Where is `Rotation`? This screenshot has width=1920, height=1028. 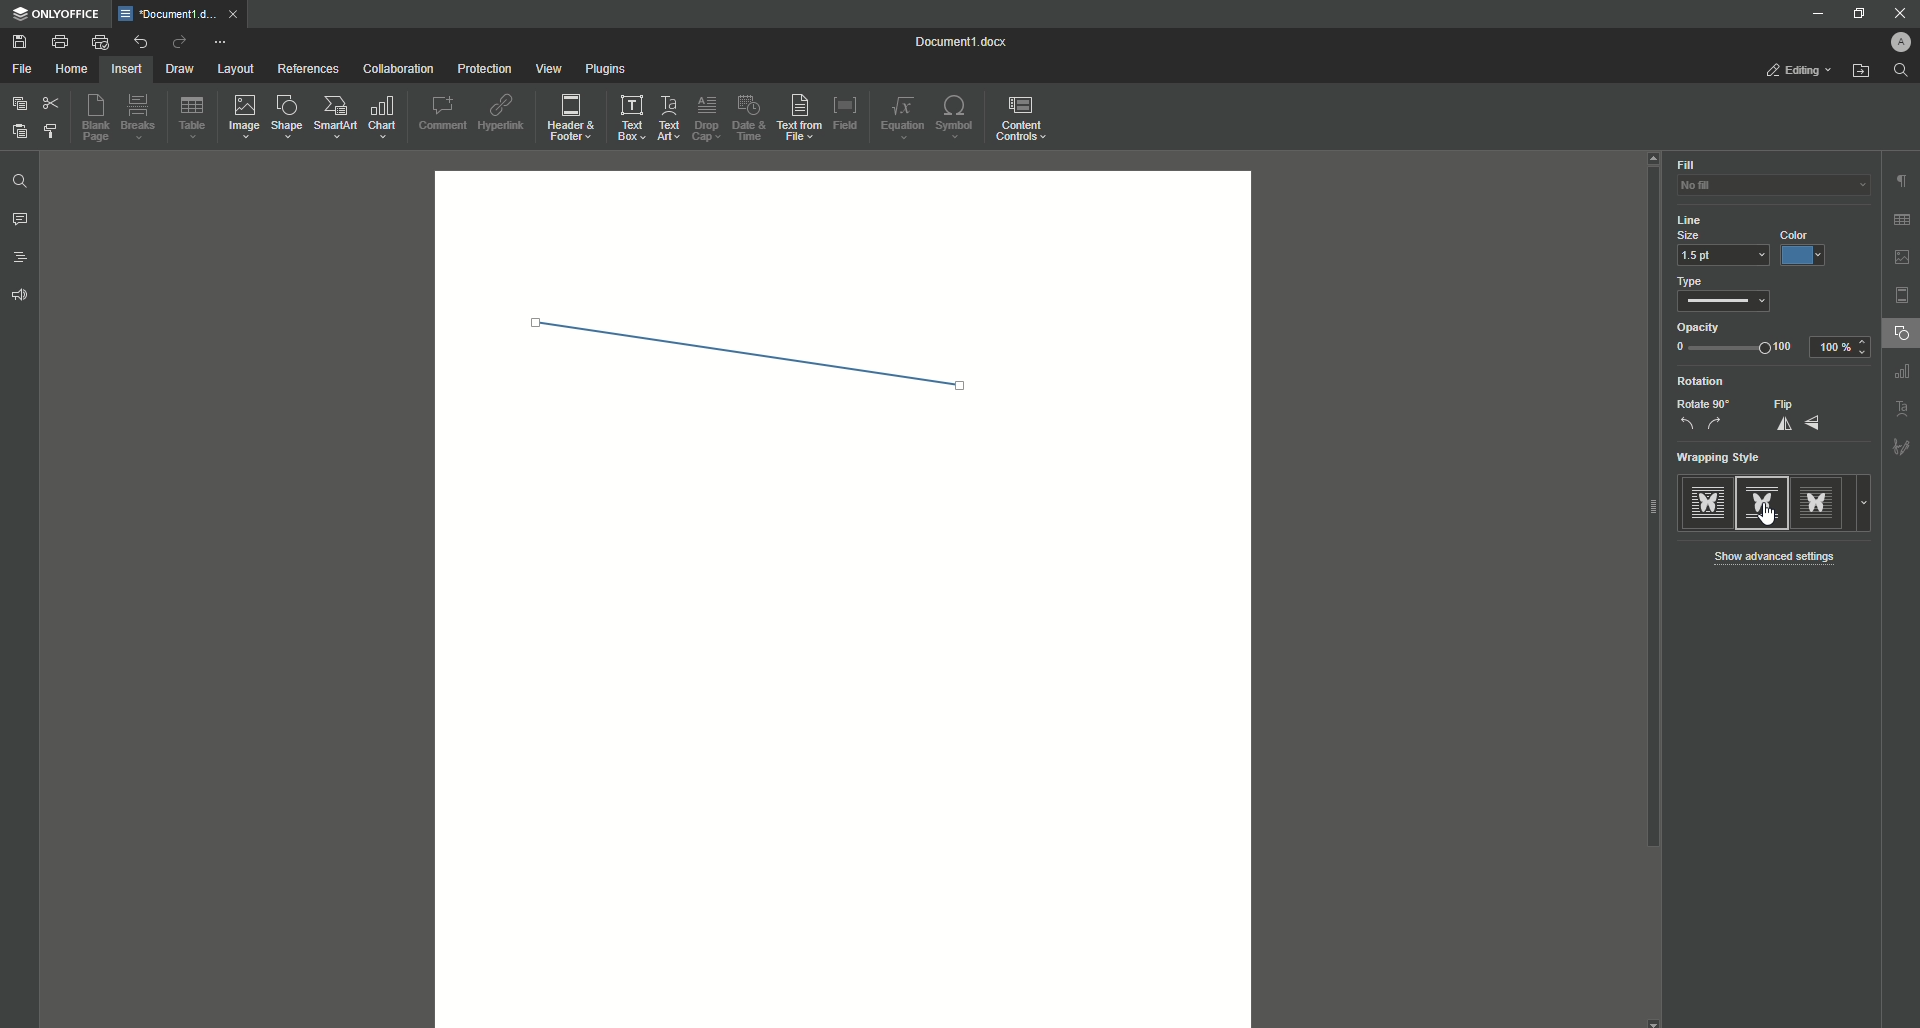
Rotation is located at coordinates (1698, 381).